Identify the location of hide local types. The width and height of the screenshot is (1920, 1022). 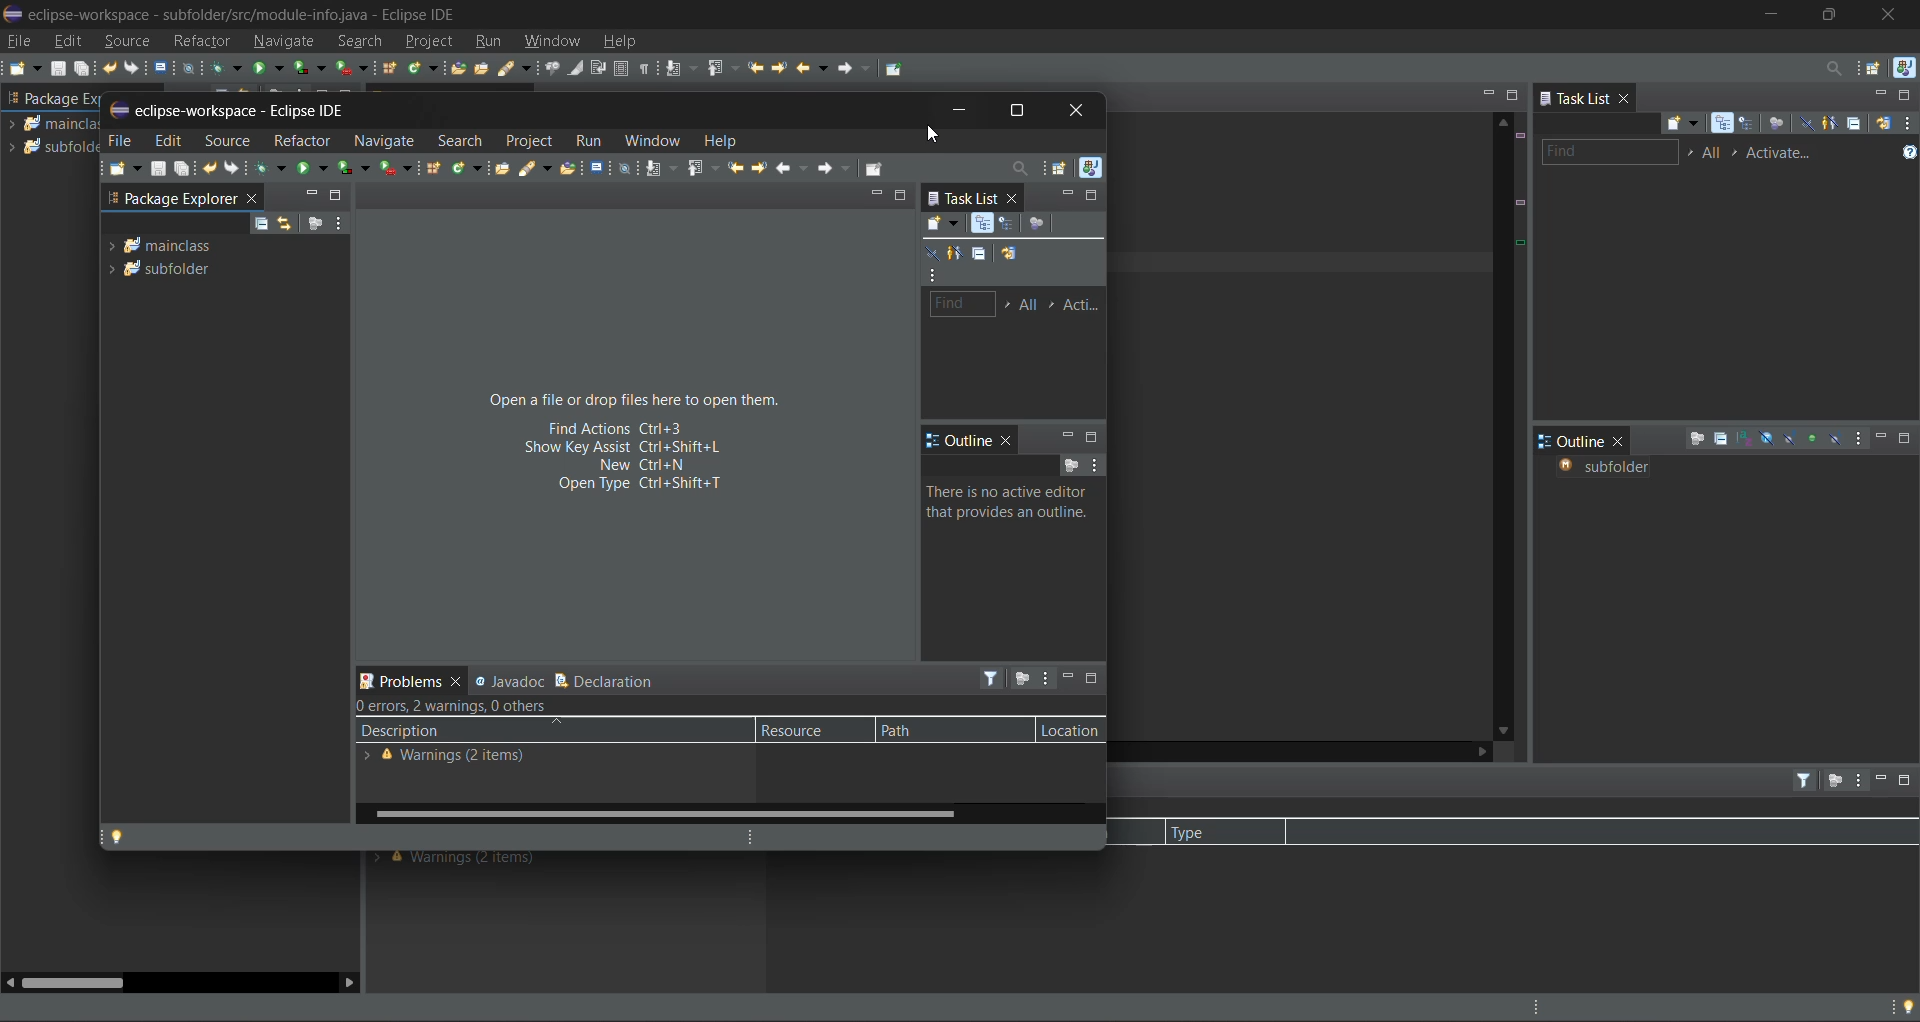
(1837, 437).